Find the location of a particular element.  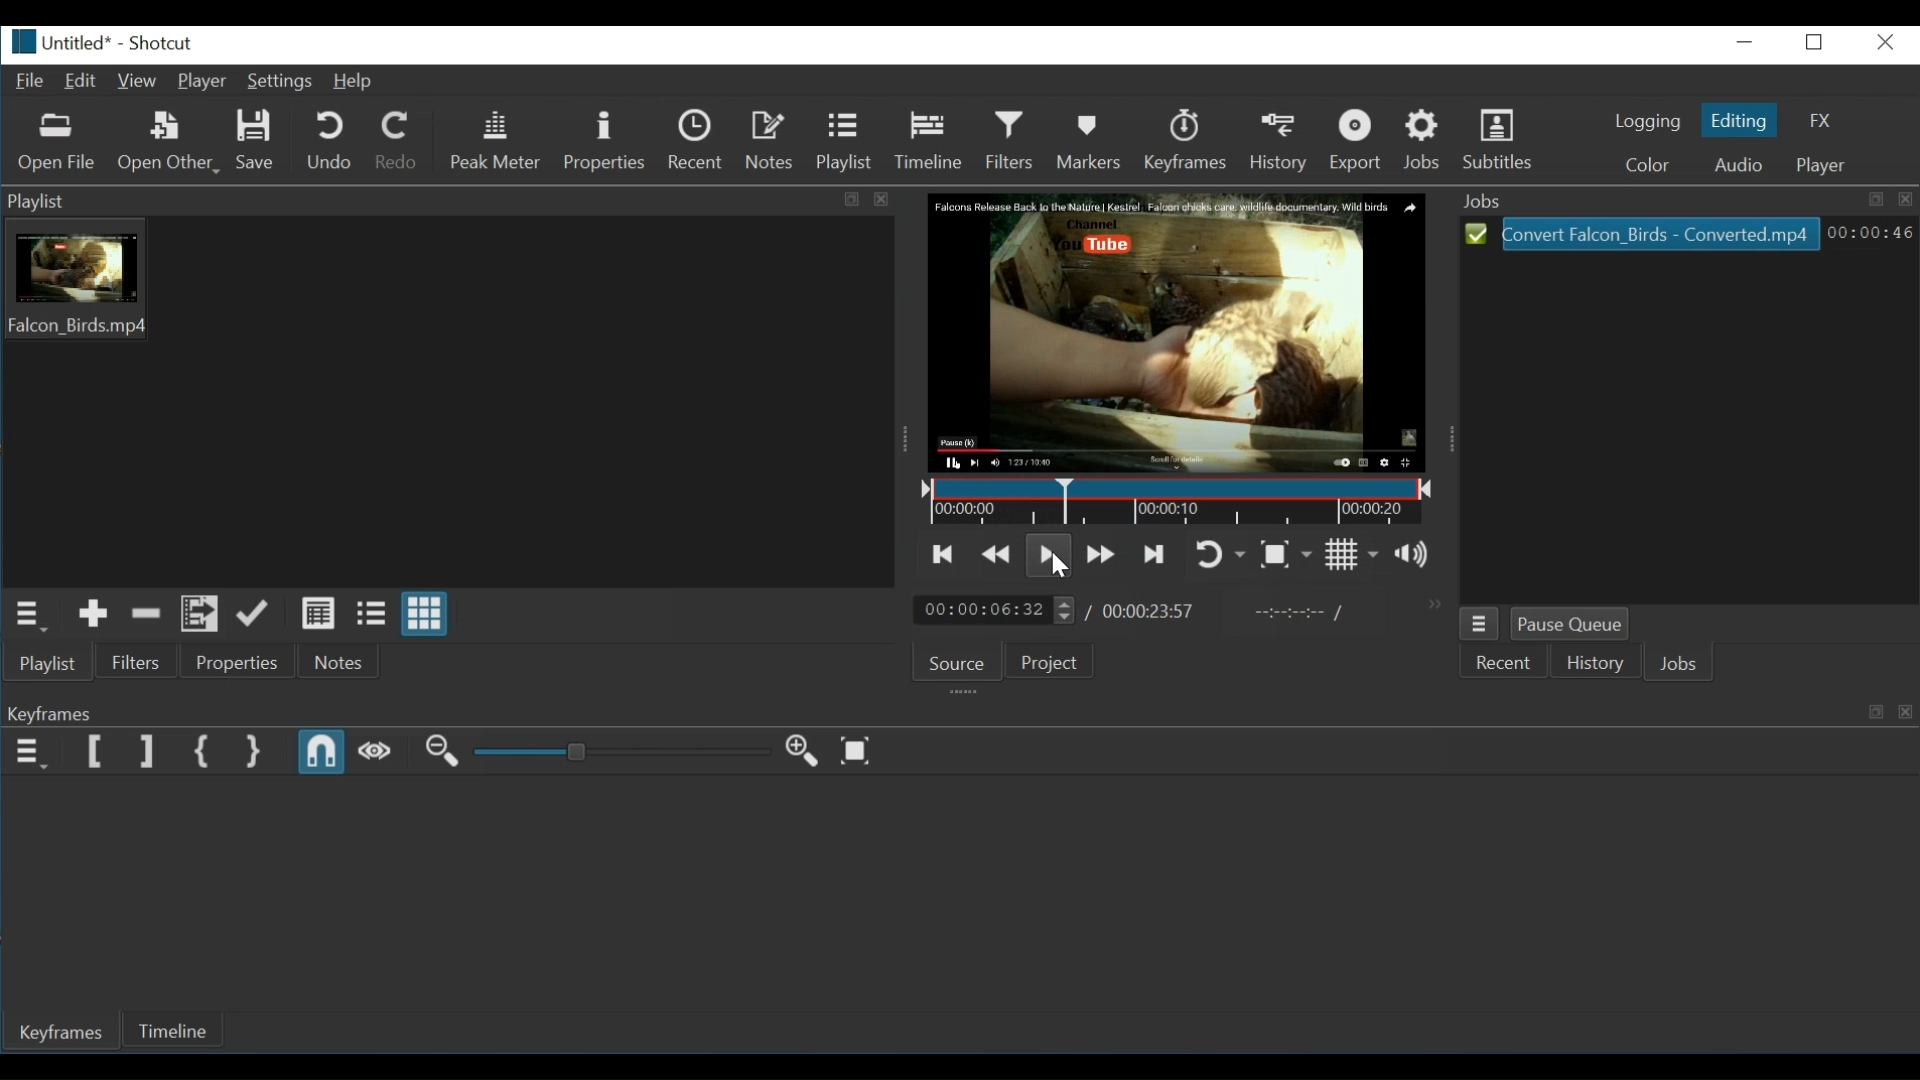

Add files to playlist is located at coordinates (200, 615).